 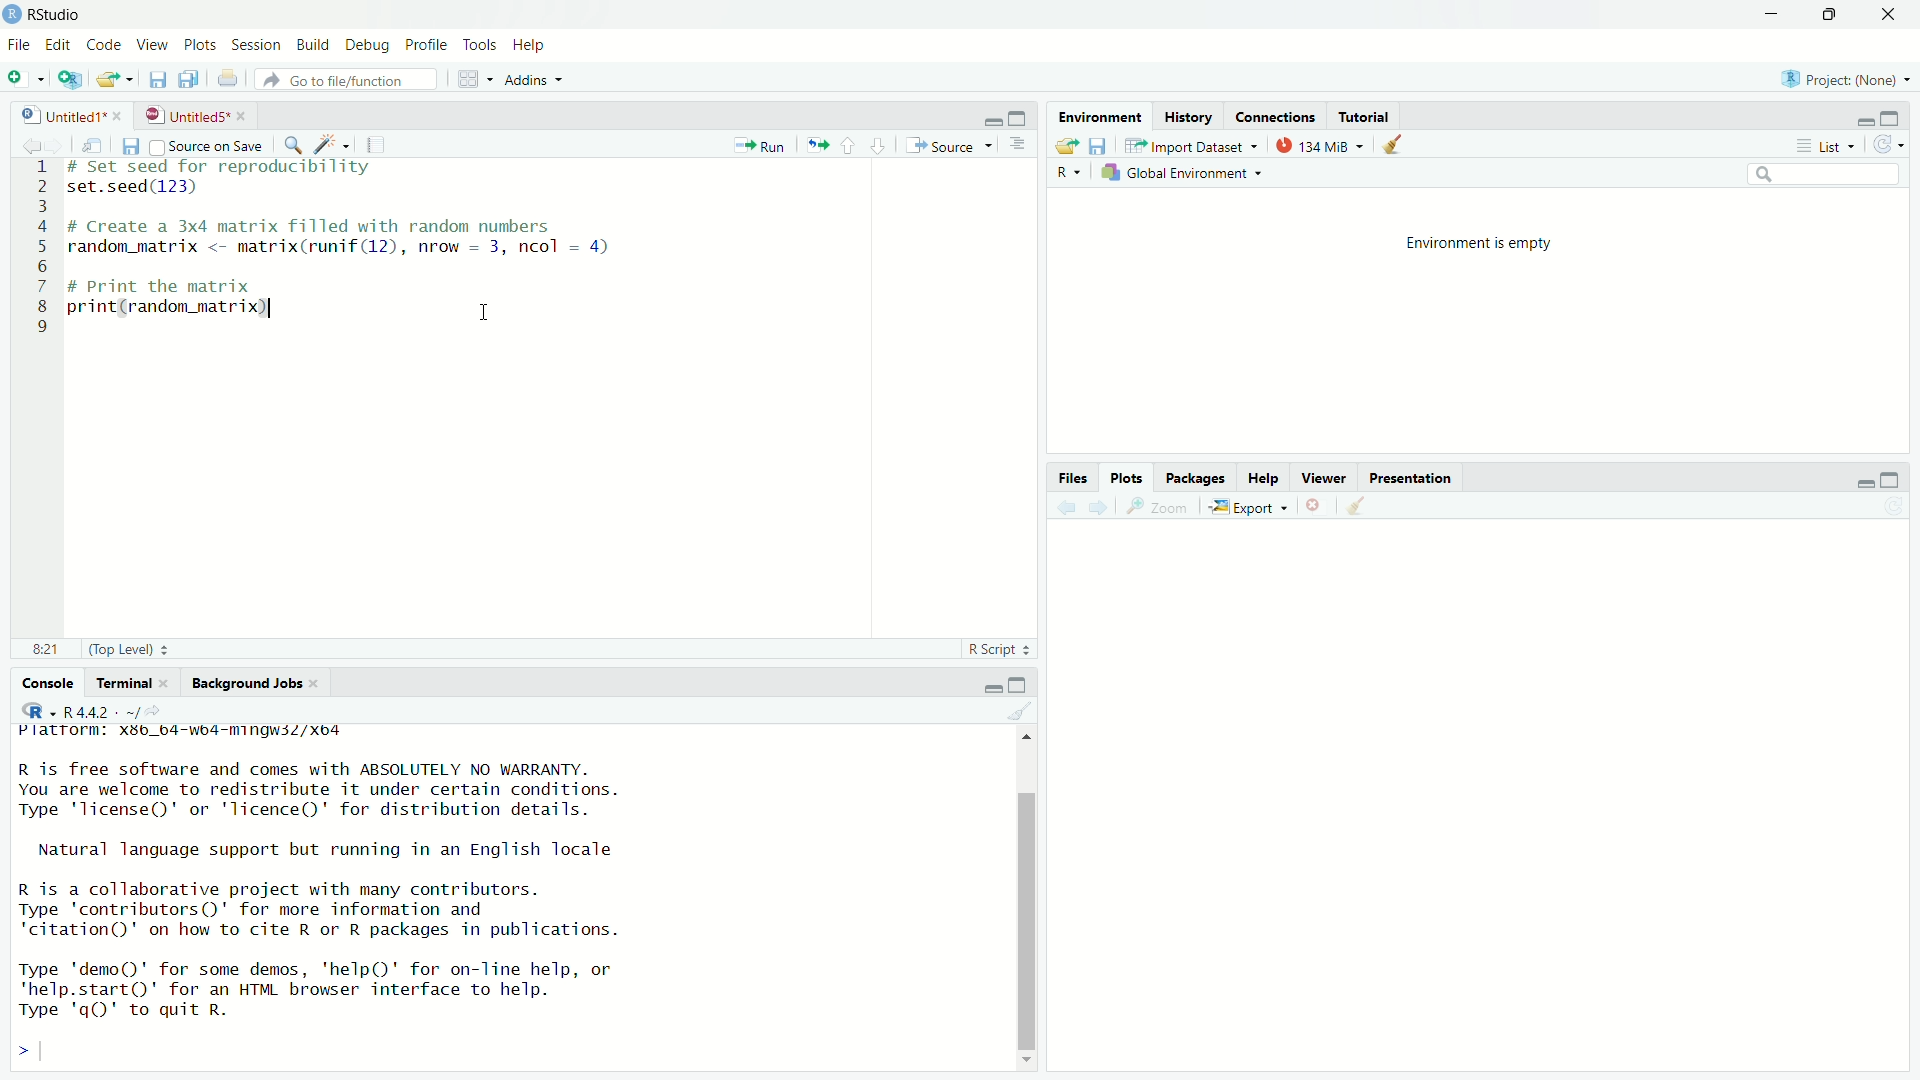 What do you see at coordinates (20, 79) in the screenshot?
I see `add` at bounding box center [20, 79].